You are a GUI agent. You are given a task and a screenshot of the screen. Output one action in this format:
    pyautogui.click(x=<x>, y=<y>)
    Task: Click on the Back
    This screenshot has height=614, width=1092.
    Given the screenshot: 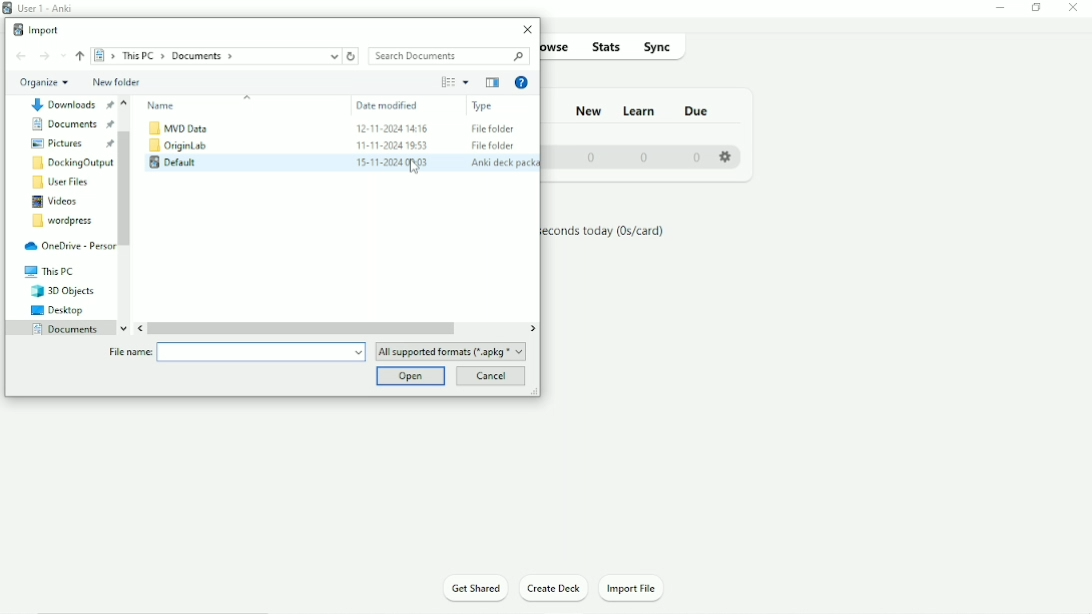 What is the action you would take?
    pyautogui.click(x=22, y=56)
    